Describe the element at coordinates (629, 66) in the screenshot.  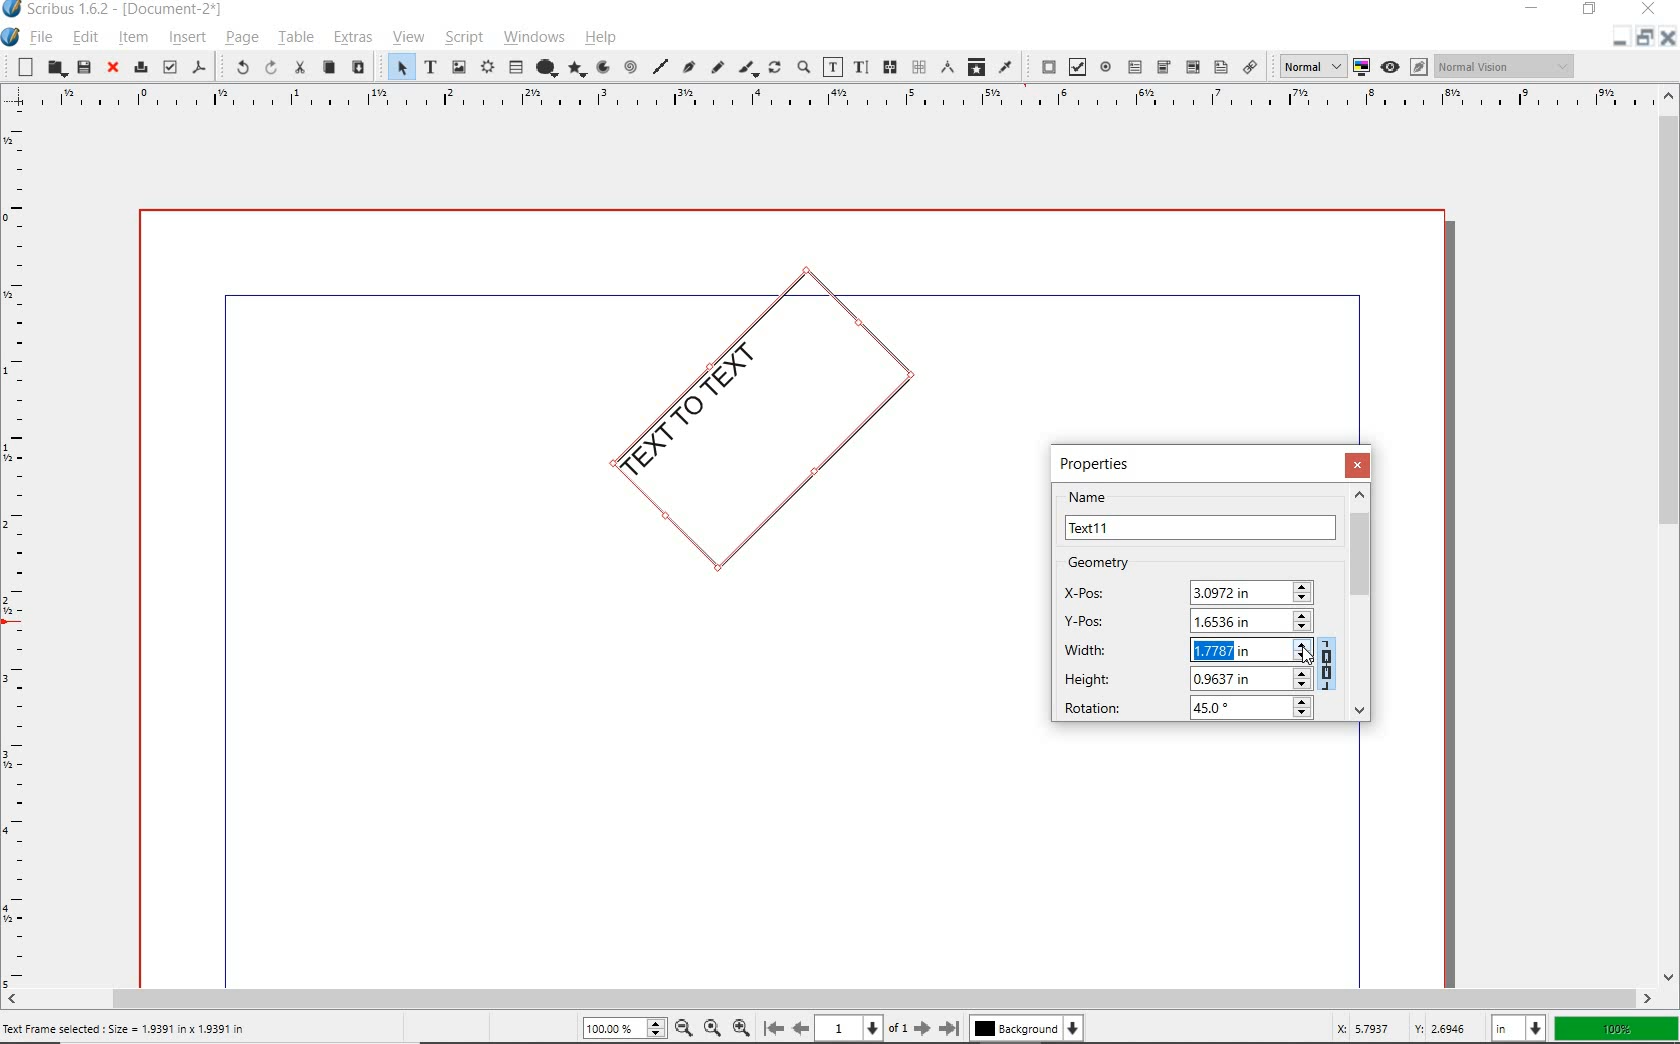
I see `spiral` at that location.